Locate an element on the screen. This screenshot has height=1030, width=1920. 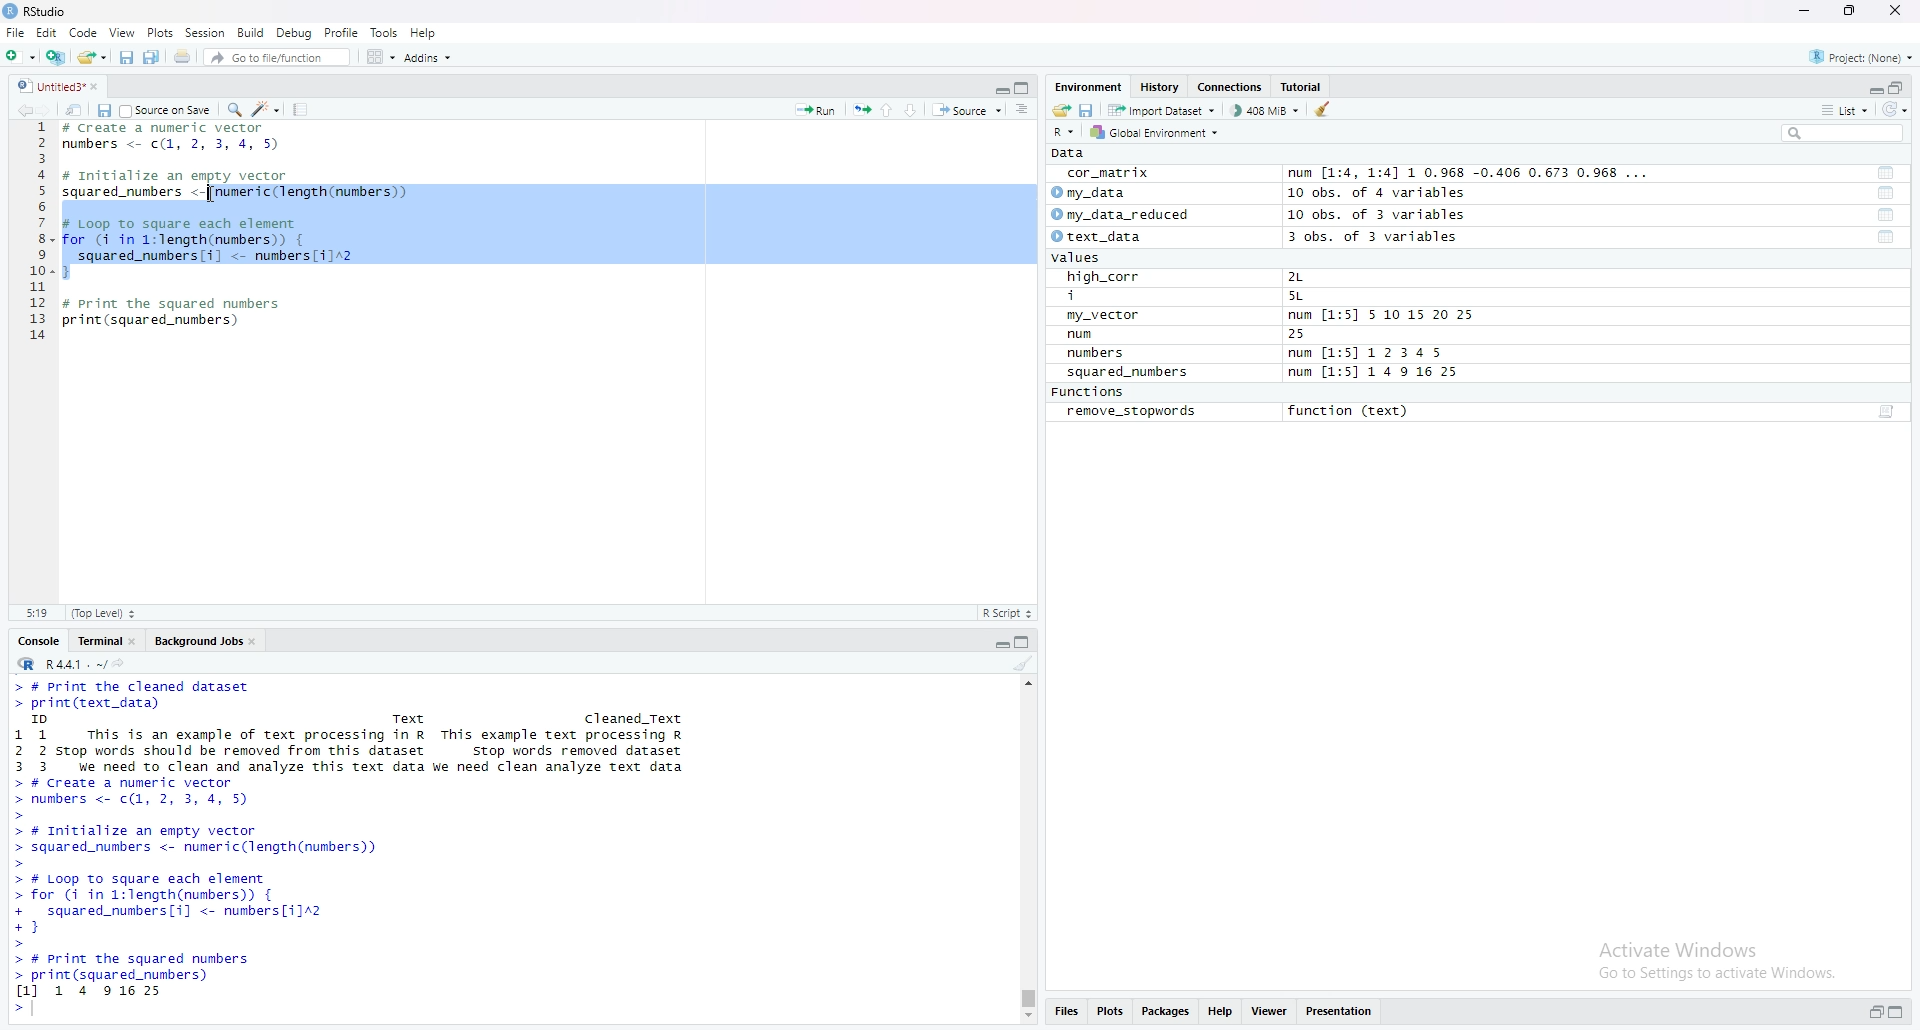
Build is located at coordinates (252, 32).